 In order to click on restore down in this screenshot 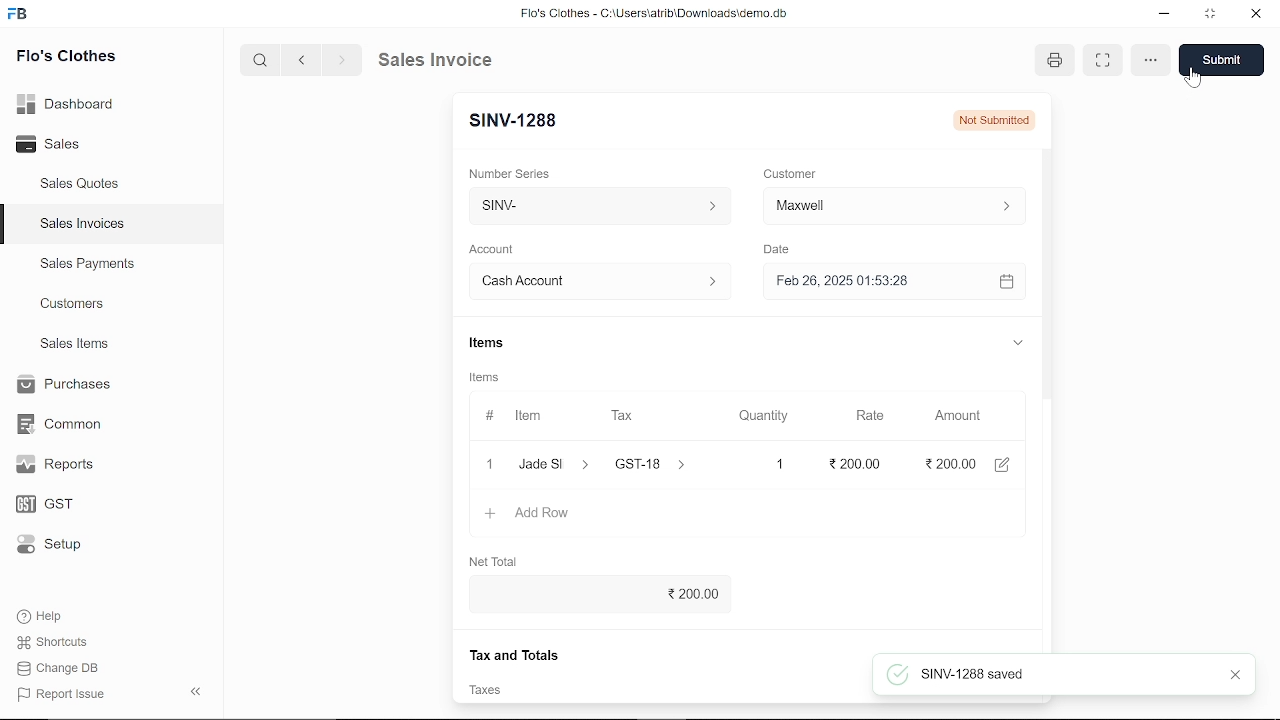, I will do `click(1212, 15)`.